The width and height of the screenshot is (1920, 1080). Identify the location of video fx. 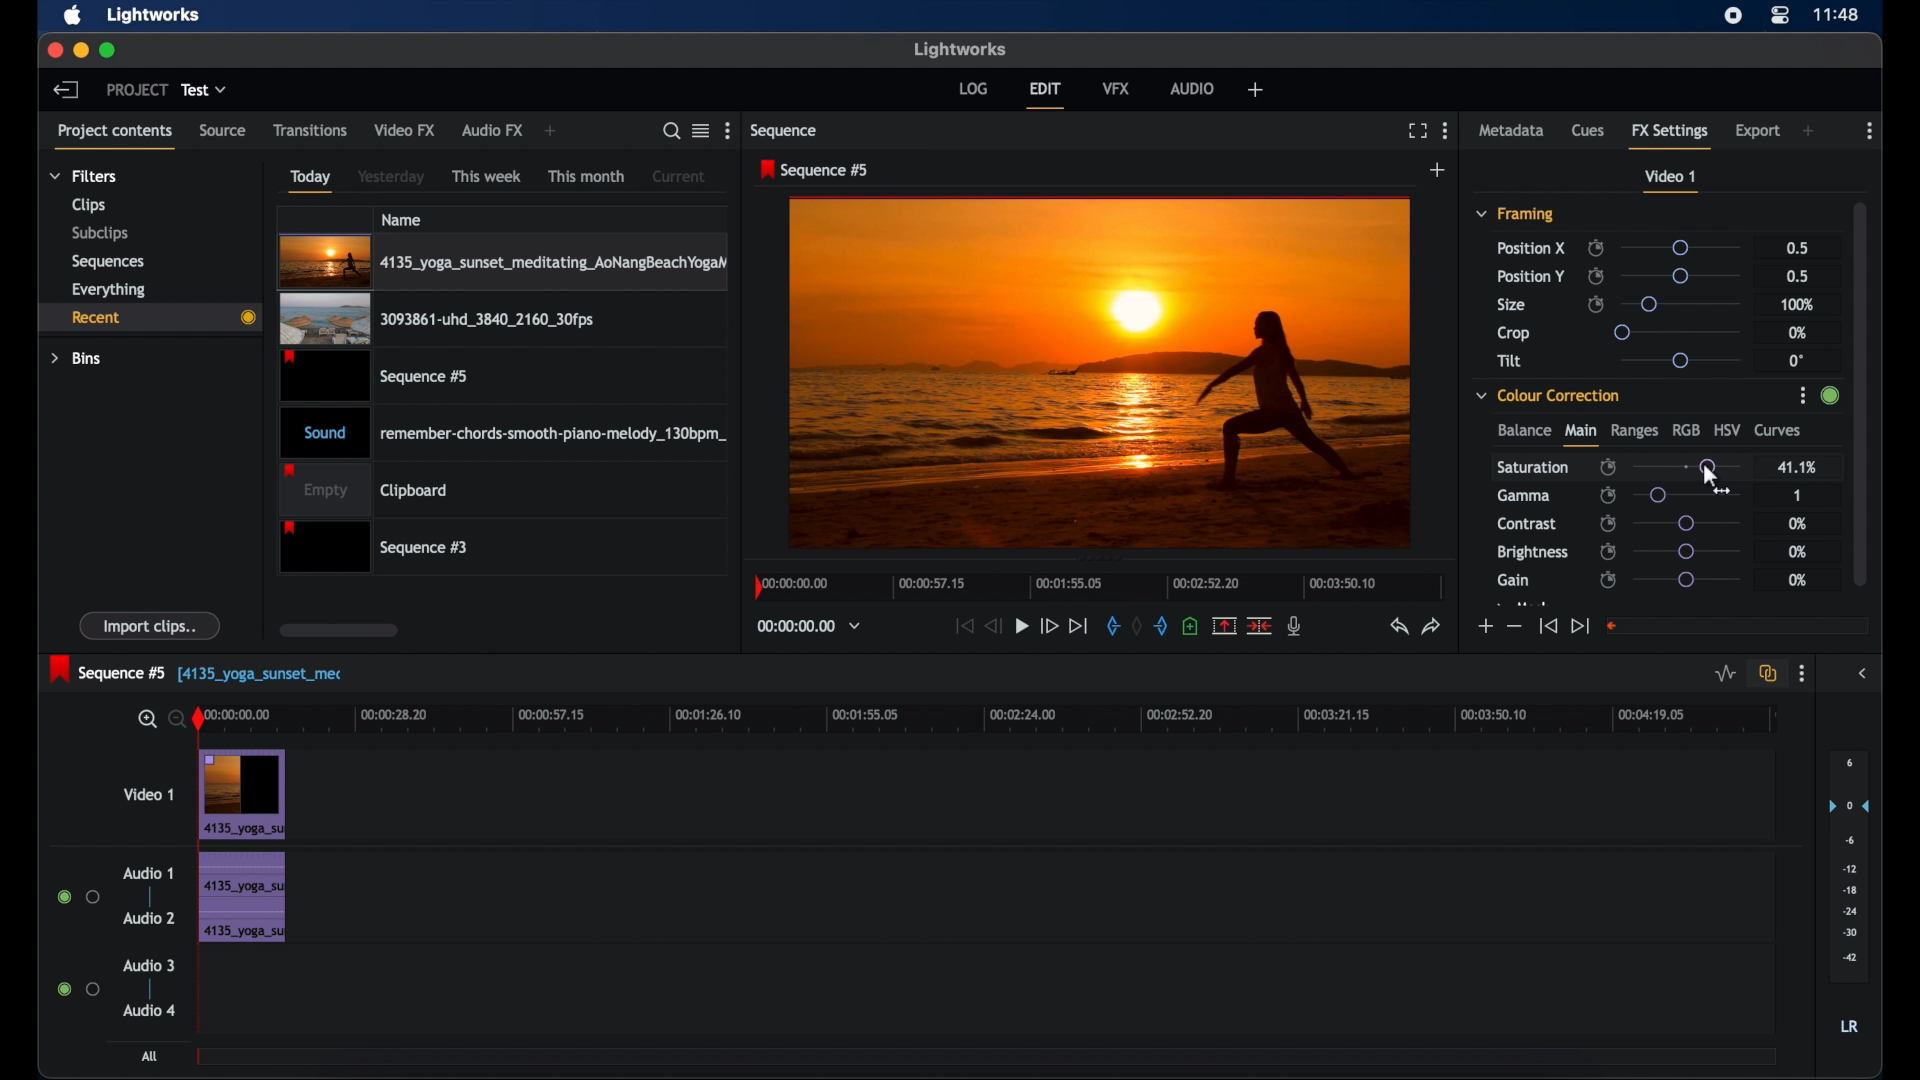
(406, 130).